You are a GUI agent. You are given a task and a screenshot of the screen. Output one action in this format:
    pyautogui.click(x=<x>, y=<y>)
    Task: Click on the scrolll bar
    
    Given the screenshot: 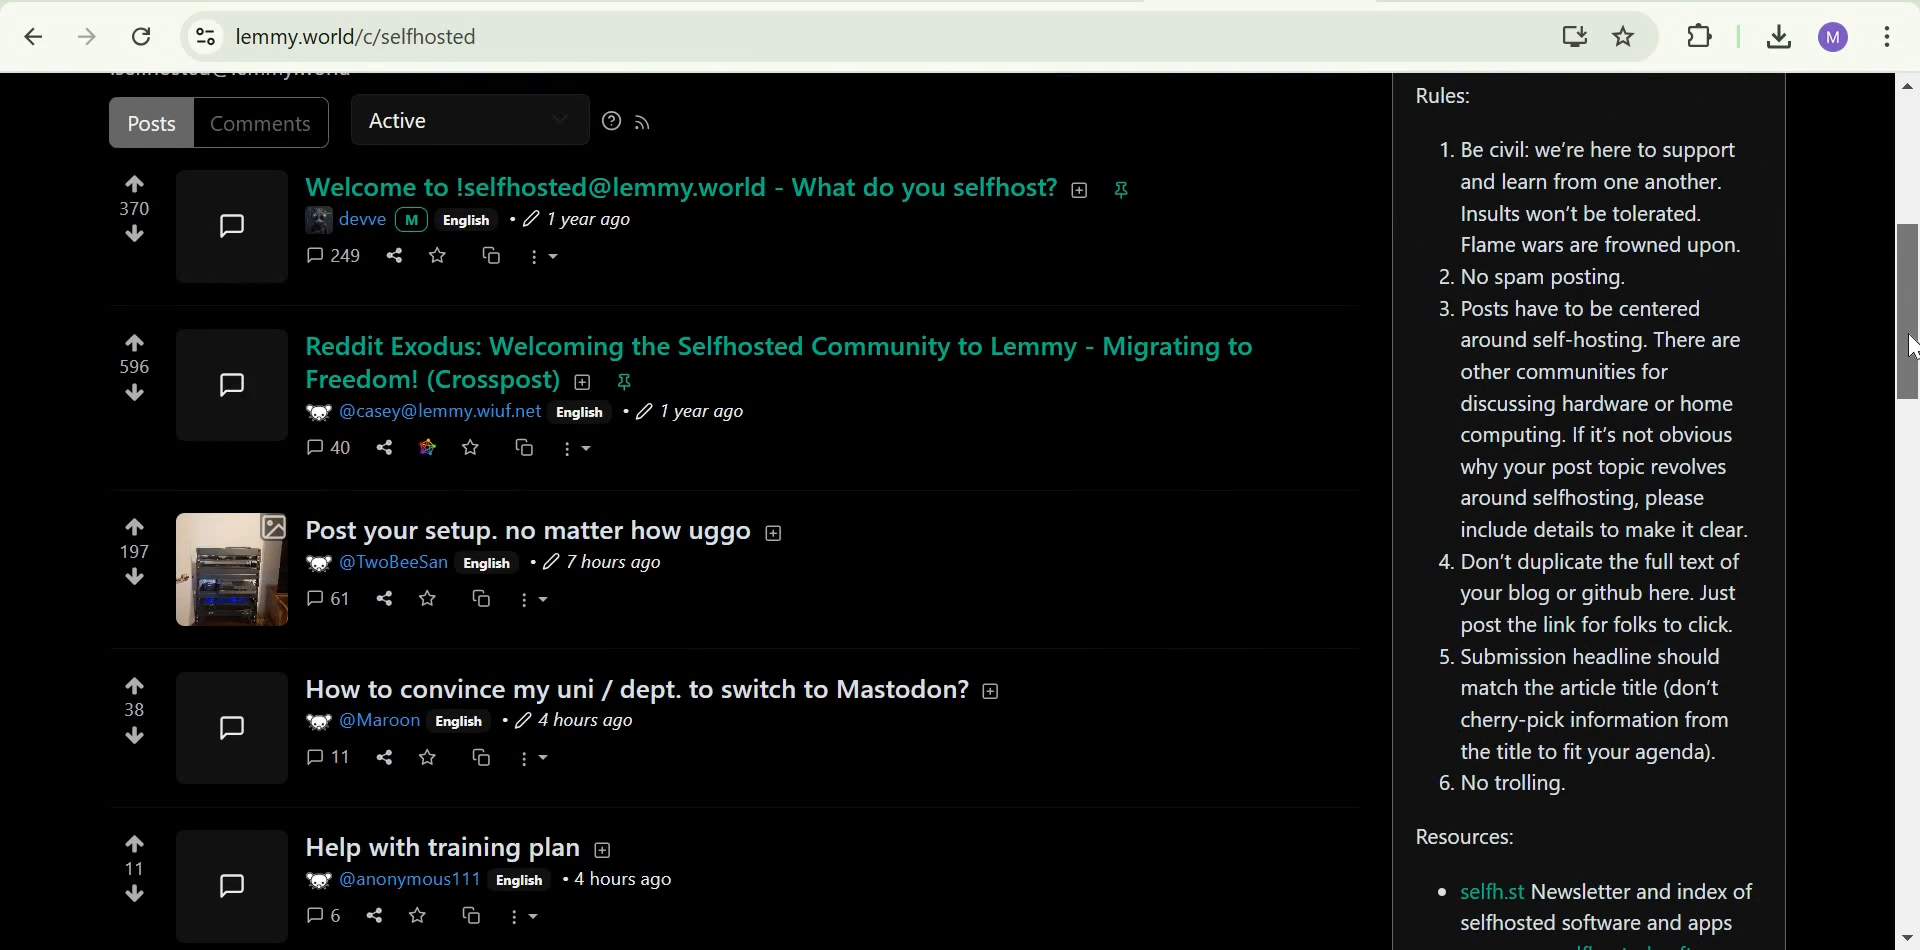 What is the action you would take?
    pyautogui.click(x=1908, y=310)
    